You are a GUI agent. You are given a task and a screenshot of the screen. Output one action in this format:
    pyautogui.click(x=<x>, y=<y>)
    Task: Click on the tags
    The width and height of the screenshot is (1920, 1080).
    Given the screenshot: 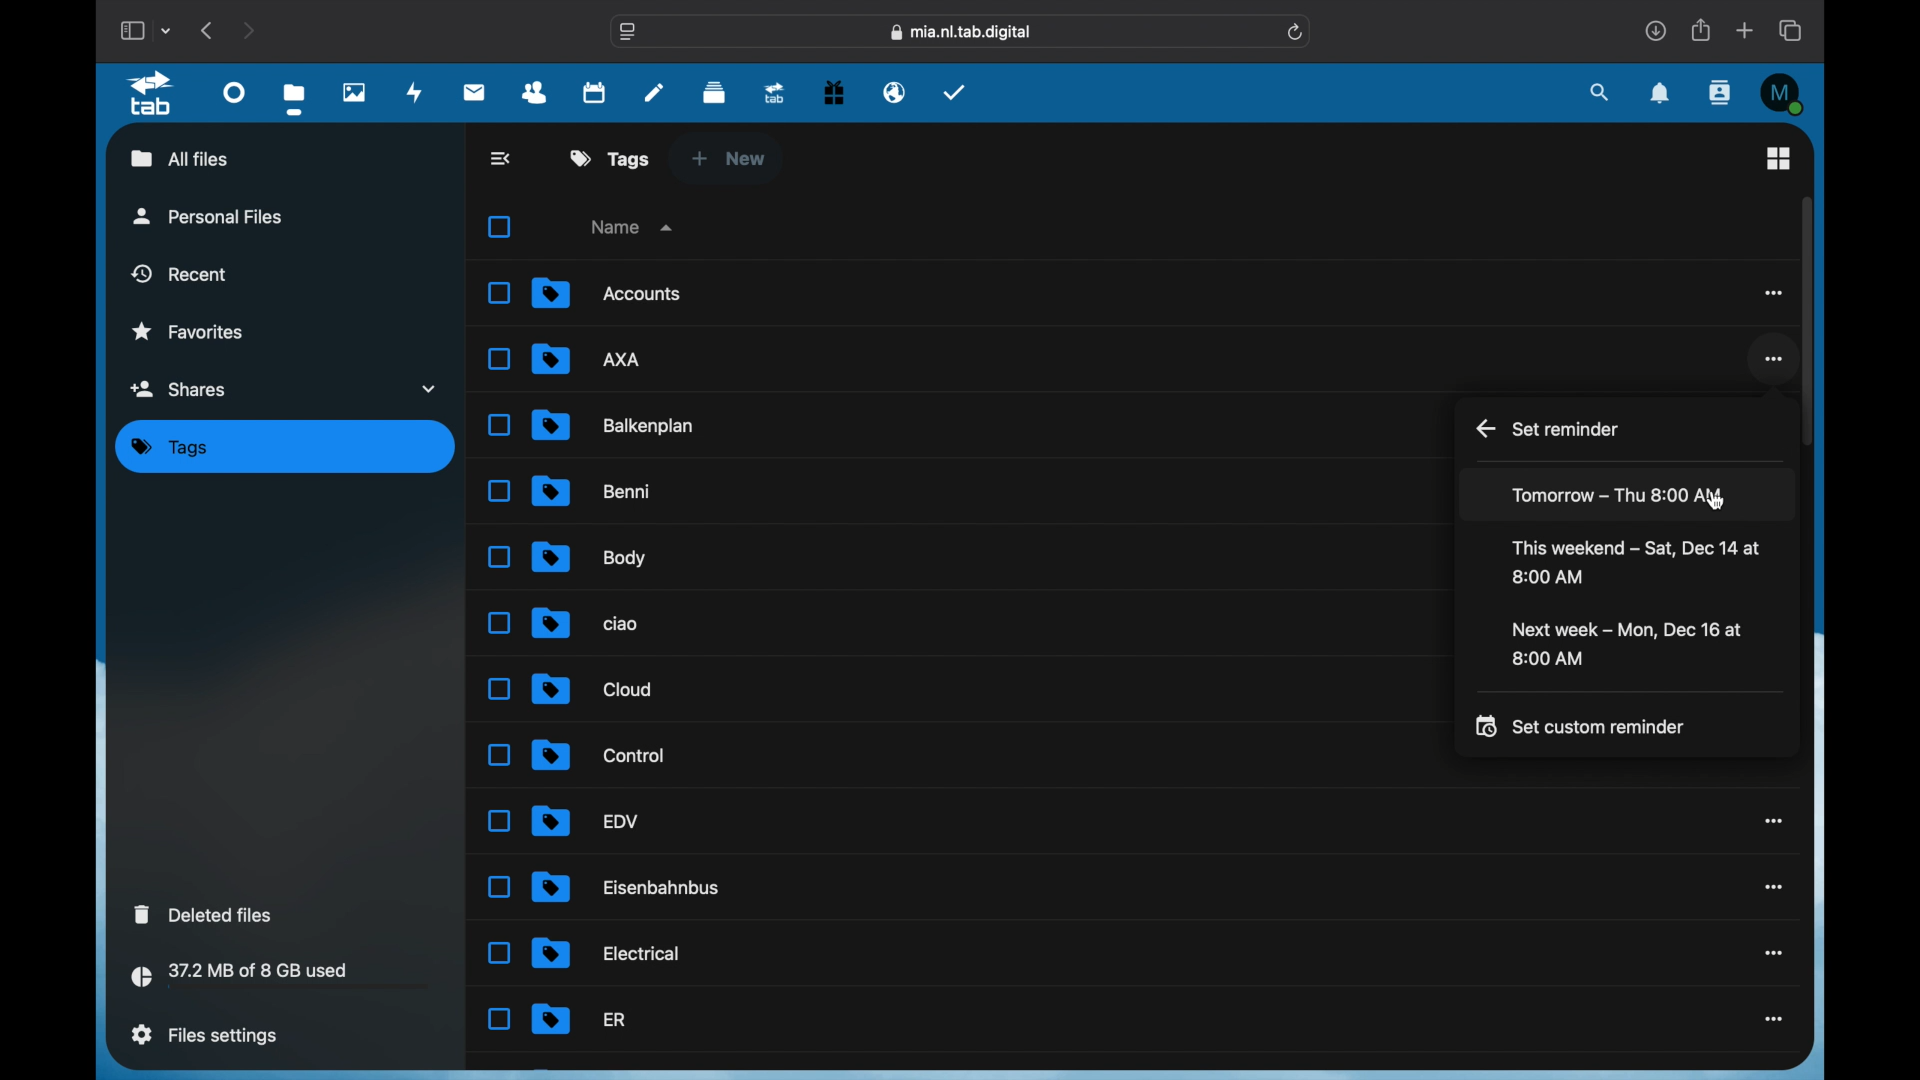 What is the action you would take?
    pyautogui.click(x=170, y=448)
    